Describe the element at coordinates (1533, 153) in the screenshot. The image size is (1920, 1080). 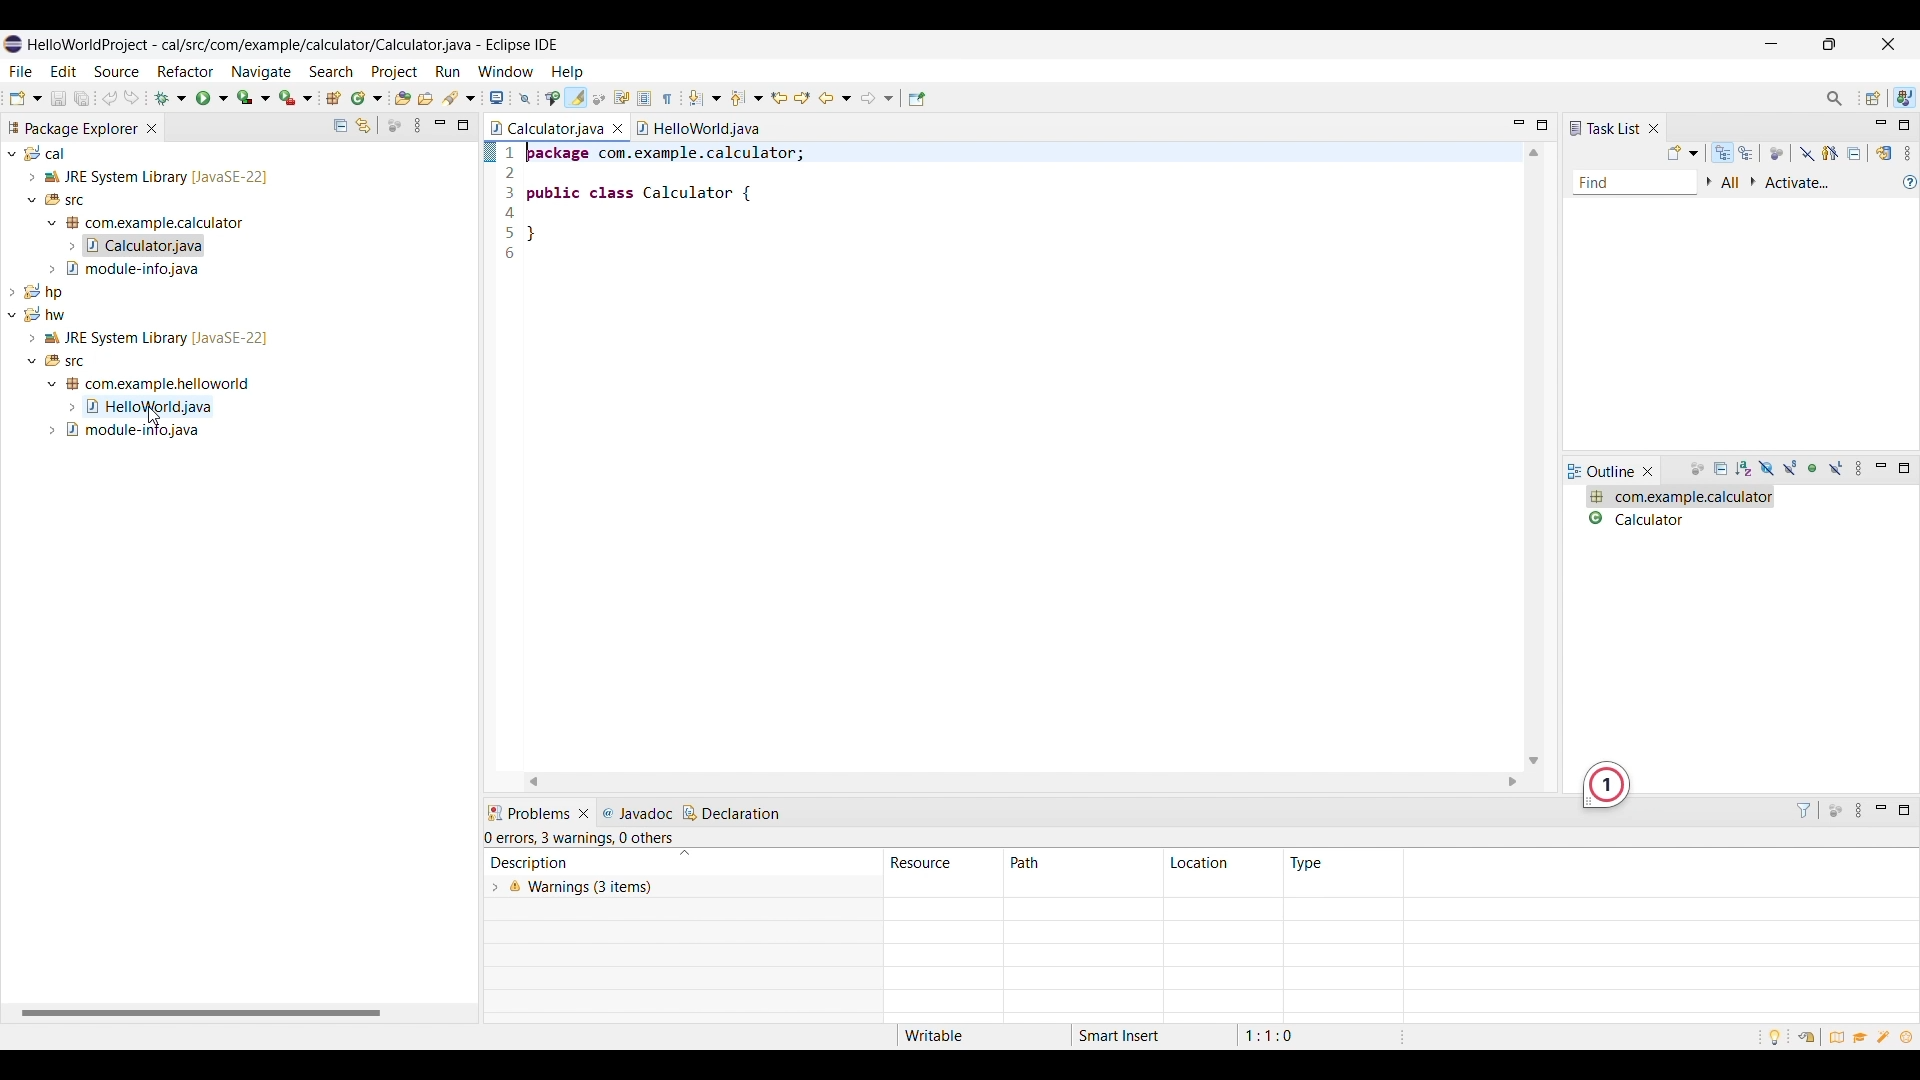
I see `Quick slide to top` at that location.